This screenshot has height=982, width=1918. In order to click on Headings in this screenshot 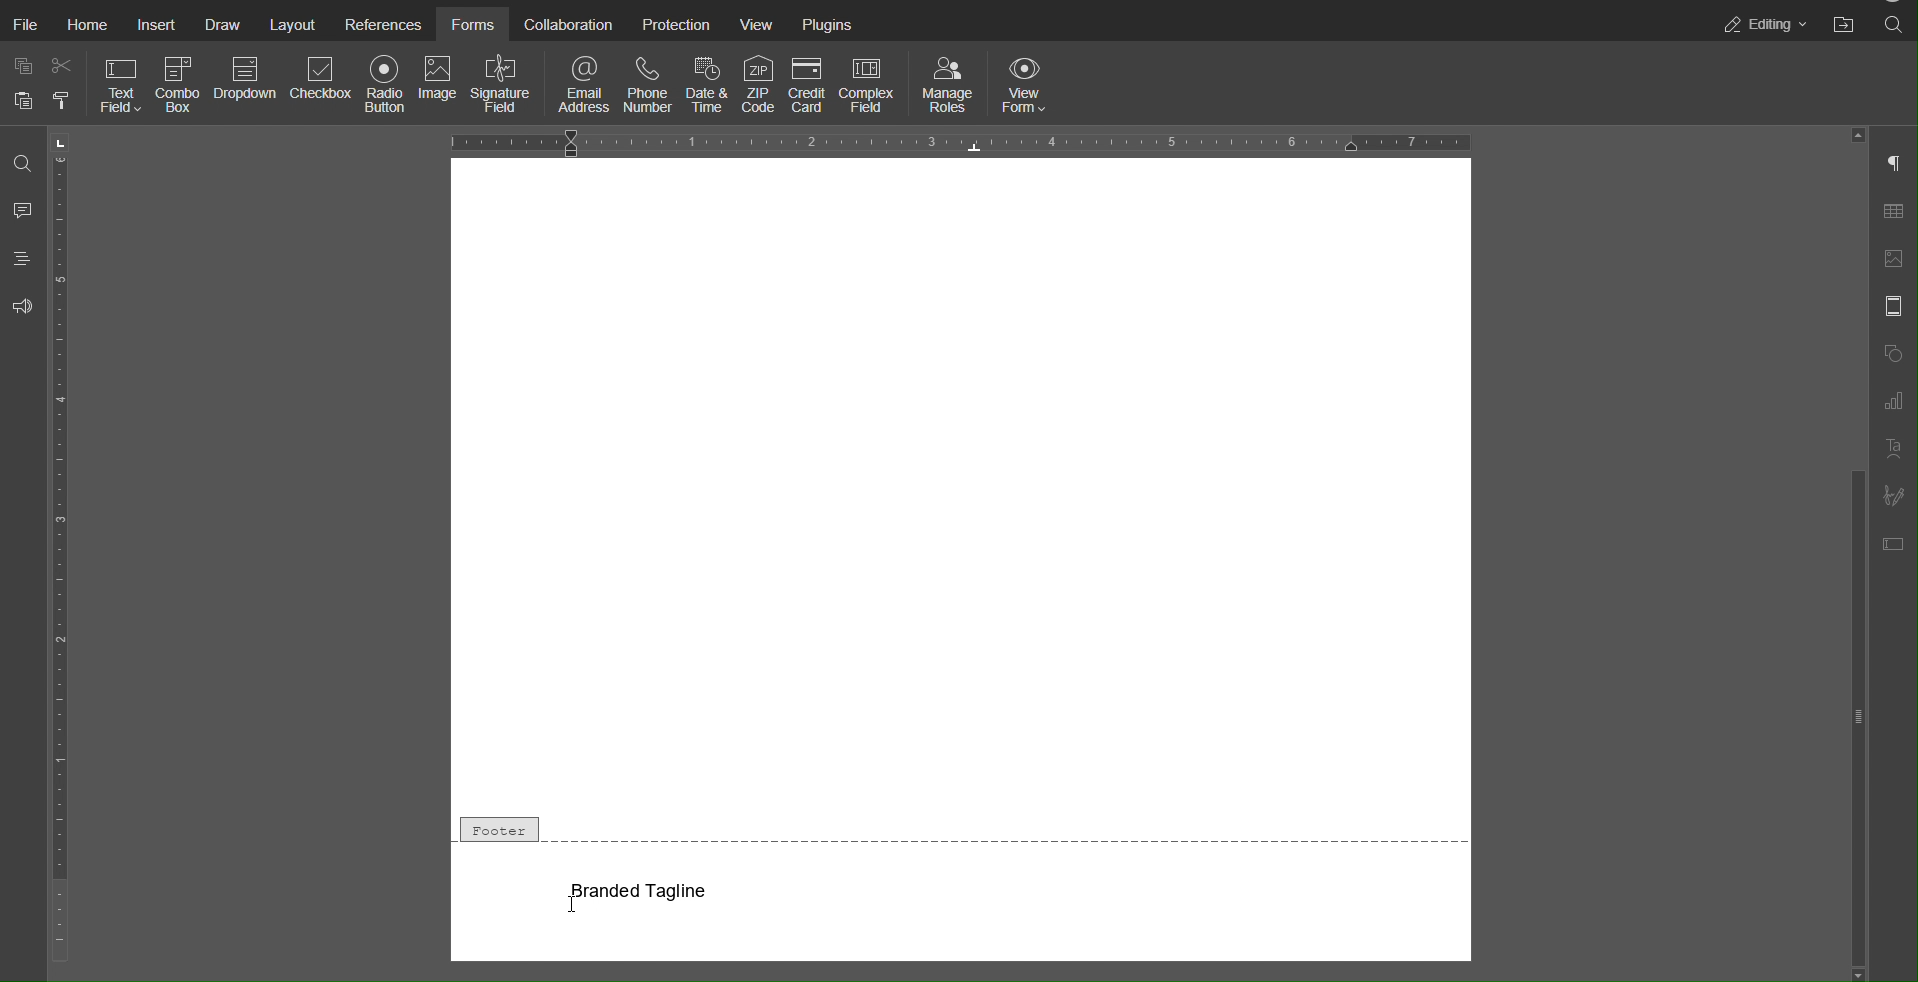, I will do `click(22, 258)`.